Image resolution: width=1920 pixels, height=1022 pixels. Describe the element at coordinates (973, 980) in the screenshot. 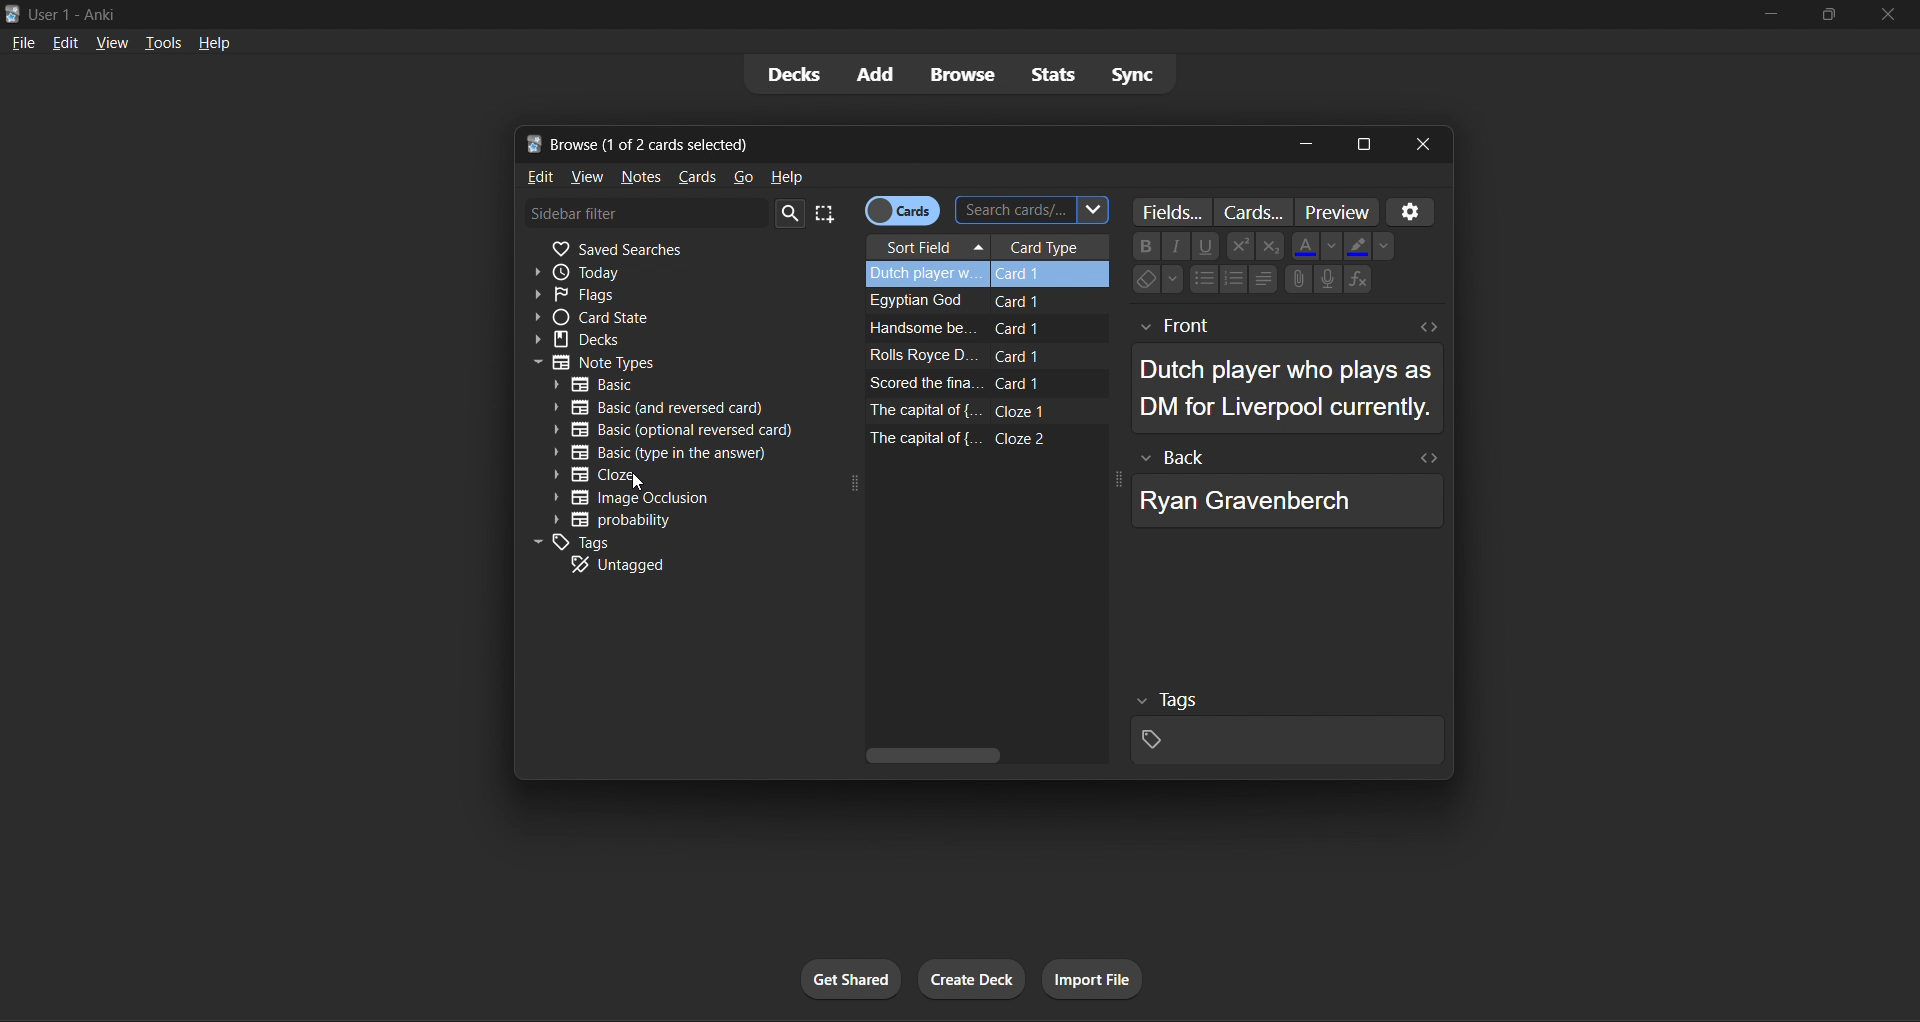

I see `create deck` at that location.